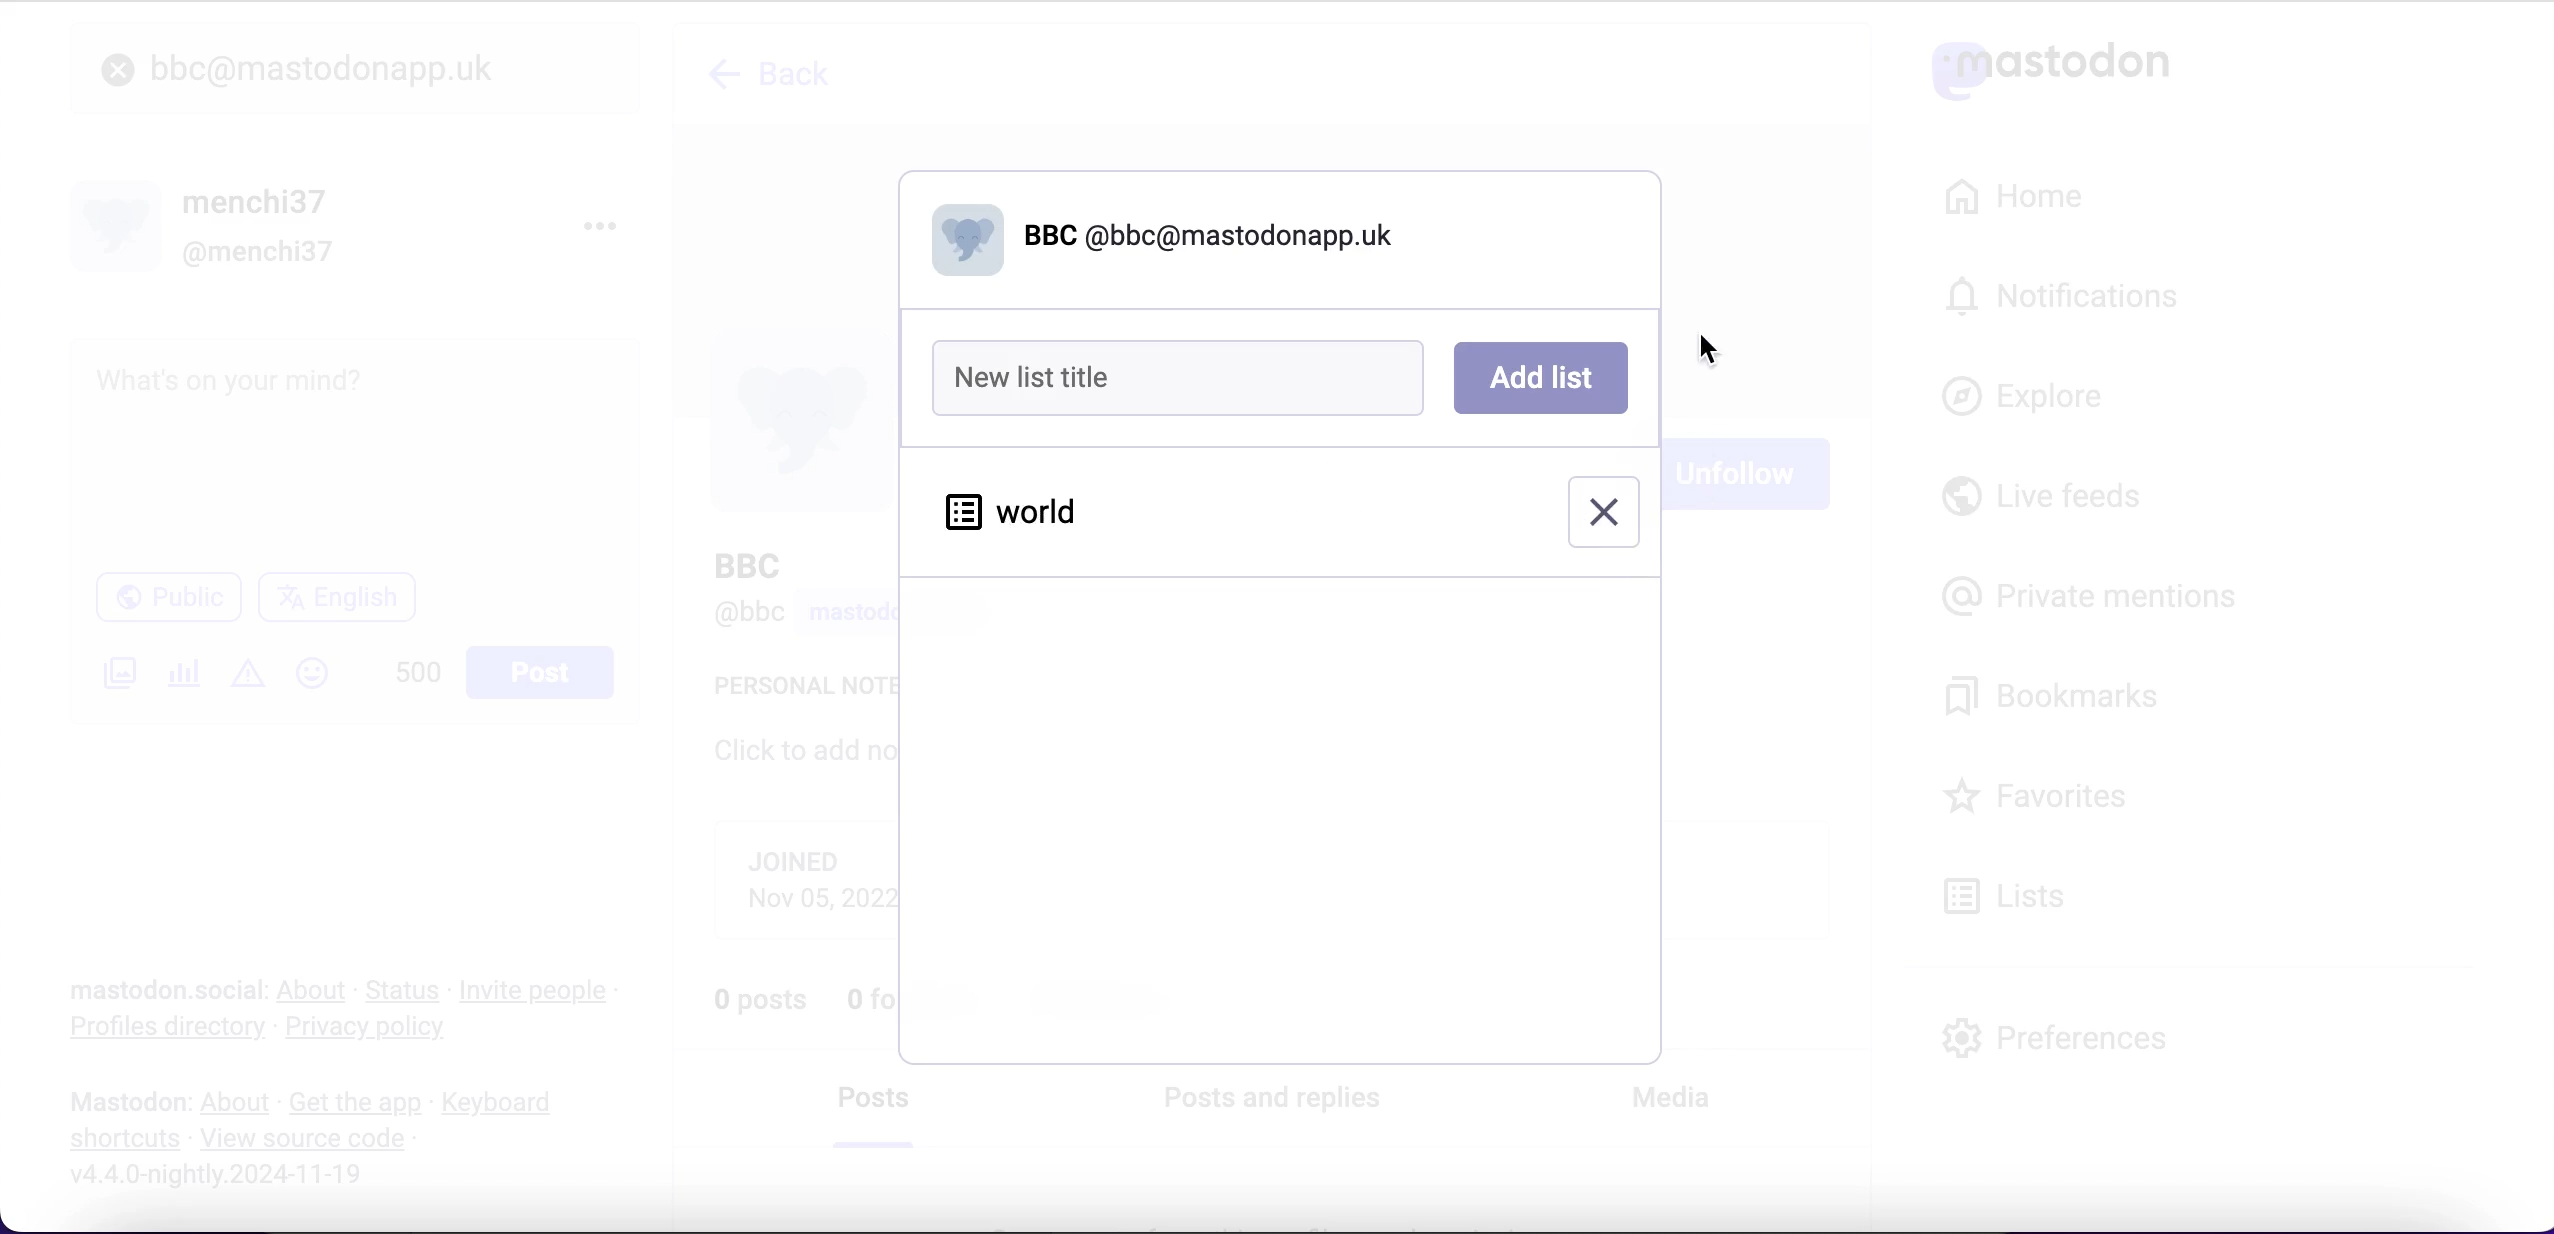 The width and height of the screenshot is (2554, 1234). I want to click on mastodon social, so click(140, 991).